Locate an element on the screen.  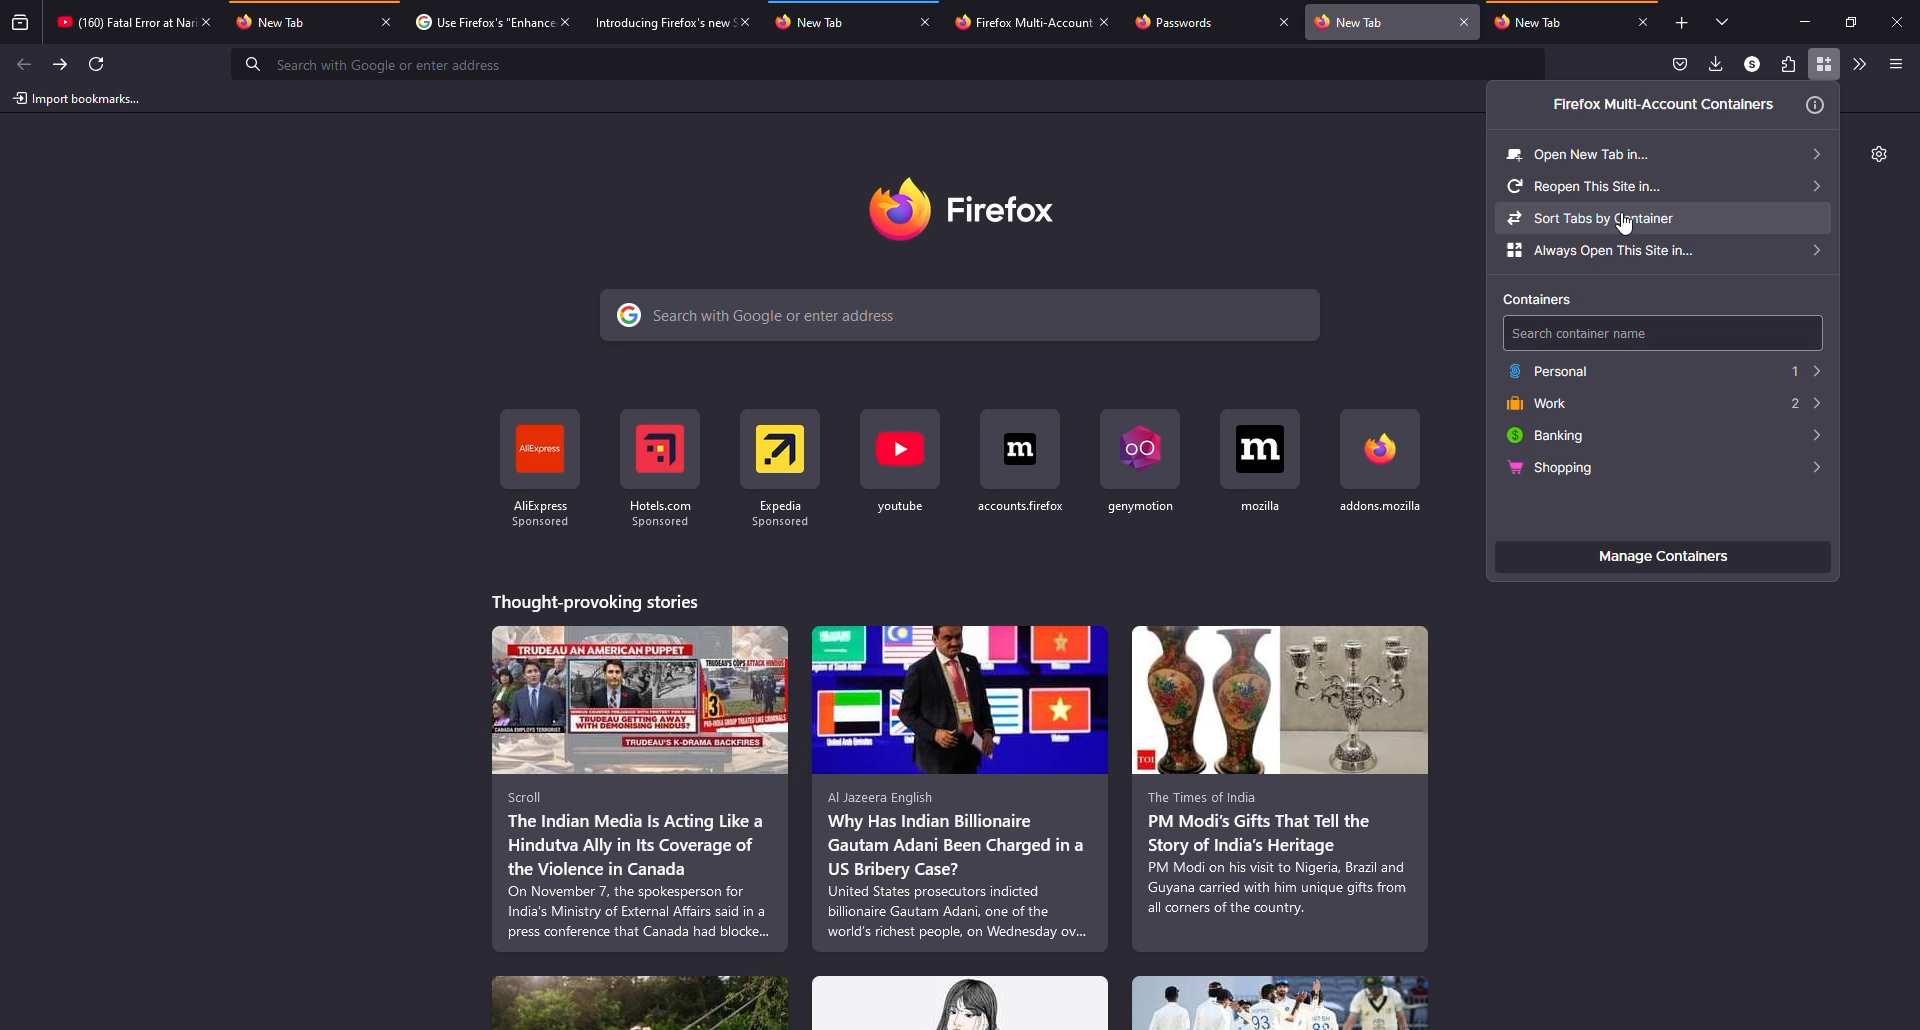
stories is located at coordinates (961, 1003).